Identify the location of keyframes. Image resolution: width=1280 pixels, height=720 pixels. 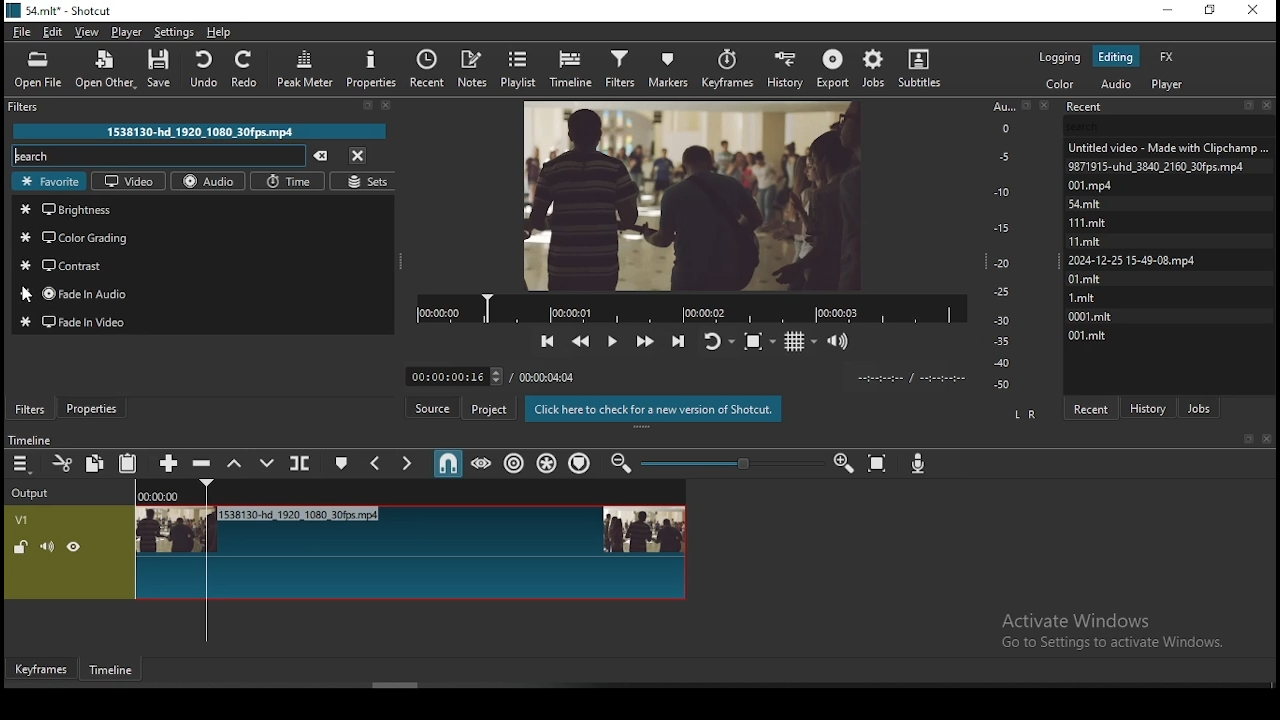
(730, 65).